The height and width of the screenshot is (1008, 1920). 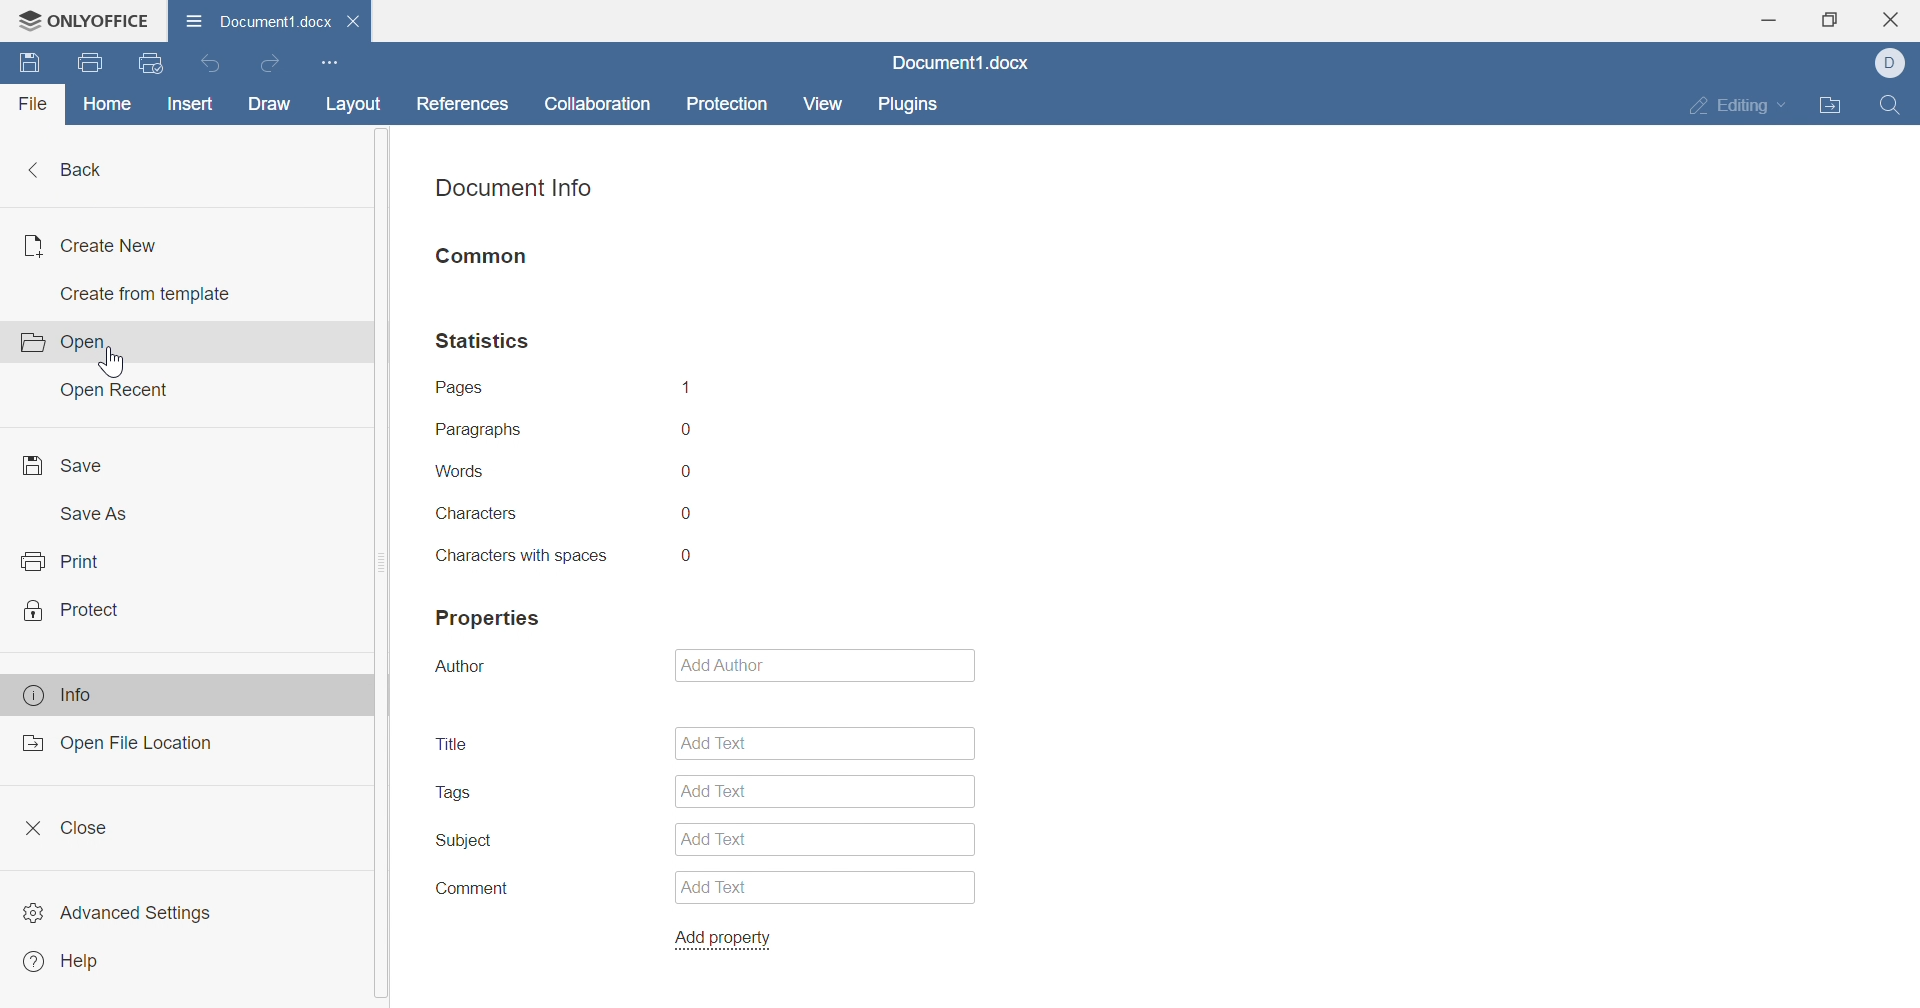 What do you see at coordinates (1775, 17) in the screenshot?
I see `minimize` at bounding box center [1775, 17].